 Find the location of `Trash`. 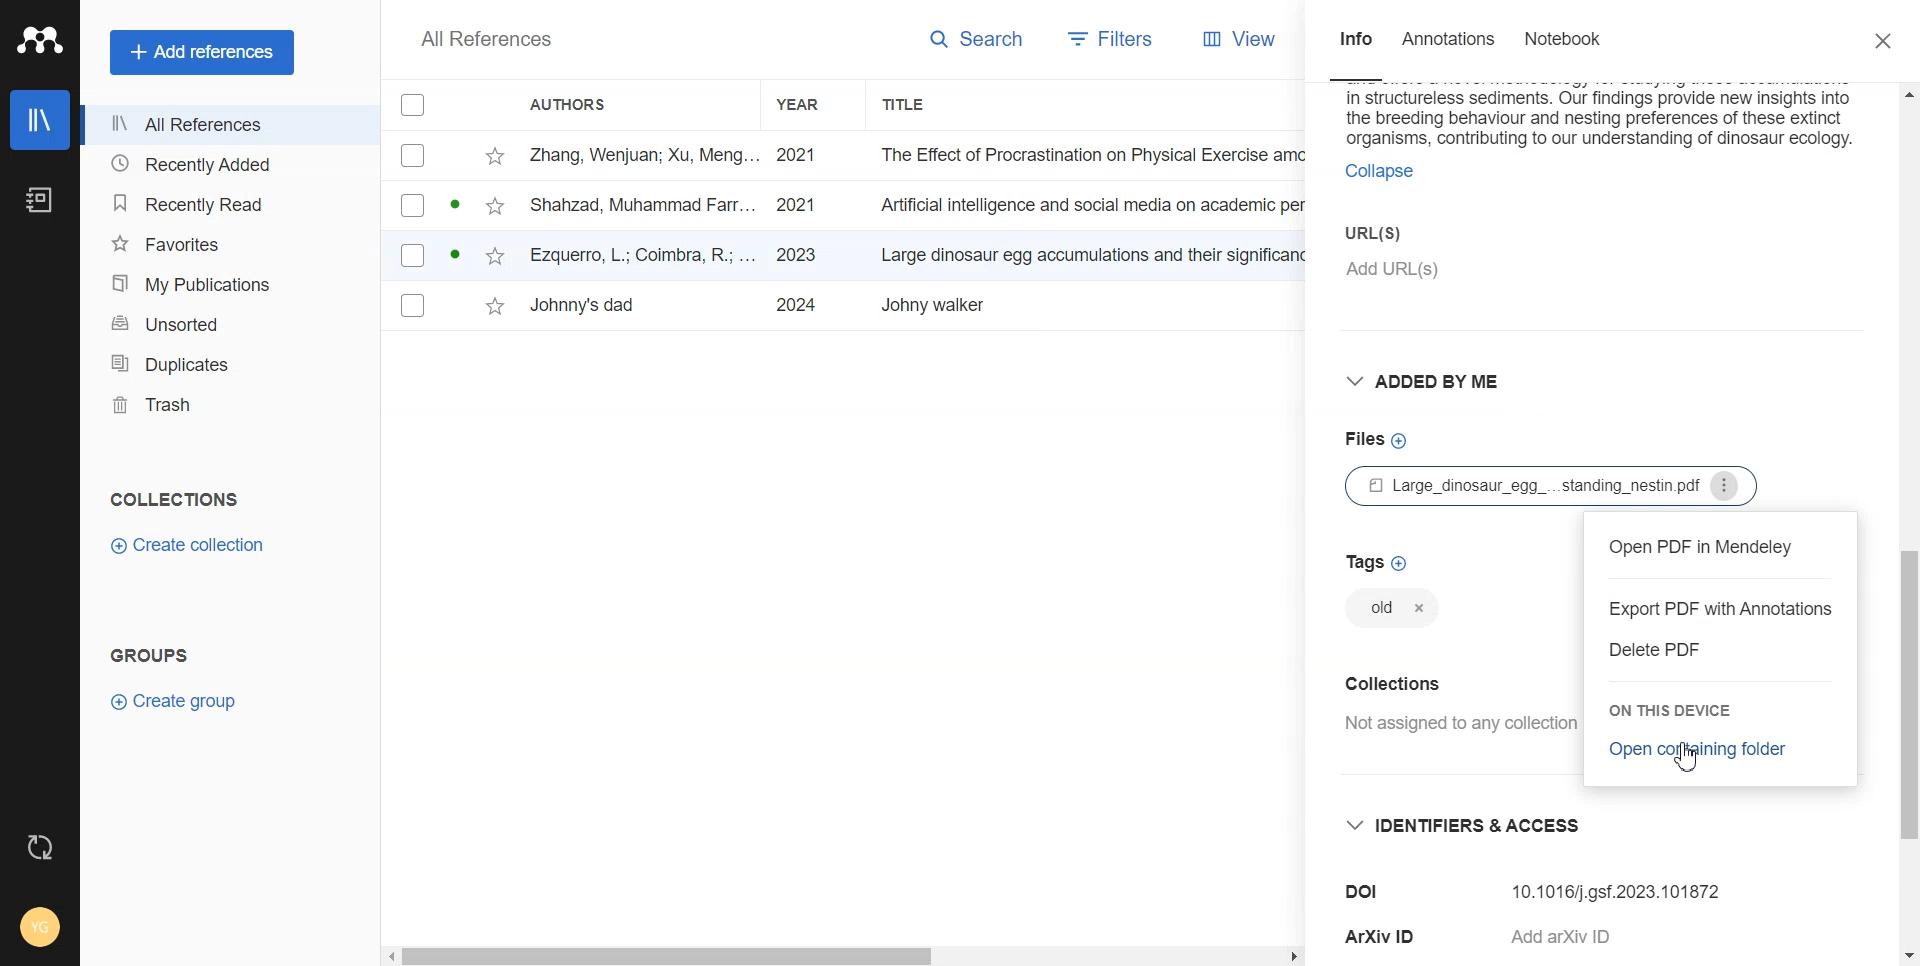

Trash is located at coordinates (221, 401).